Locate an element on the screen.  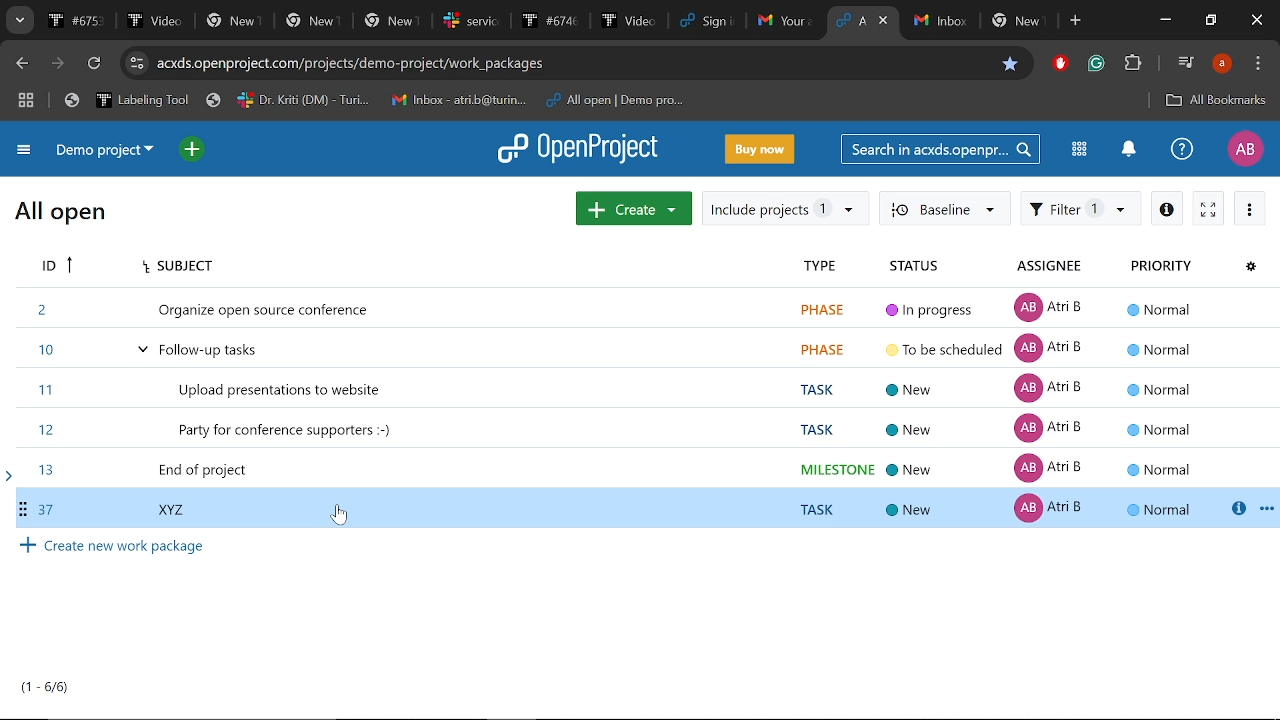
Search tabs is located at coordinates (18, 20).